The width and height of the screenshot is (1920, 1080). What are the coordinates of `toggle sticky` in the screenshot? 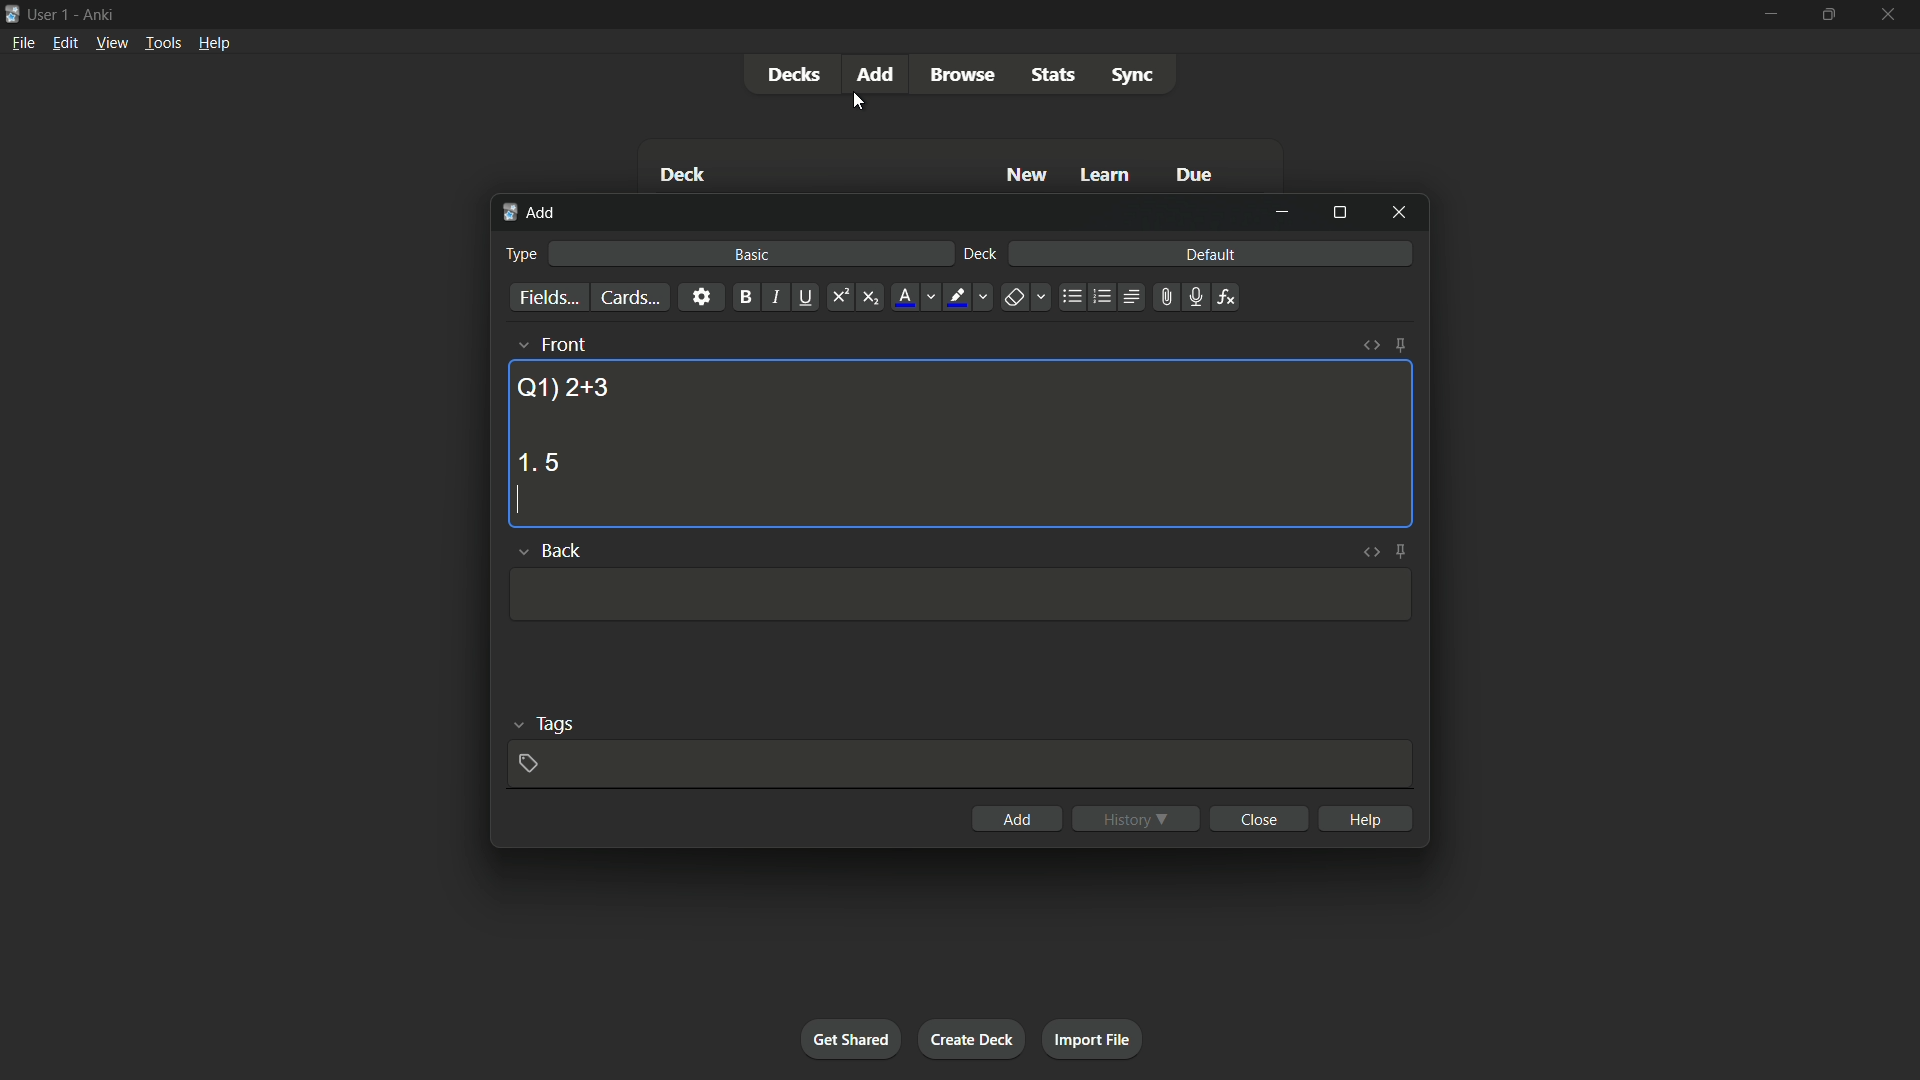 It's located at (1400, 345).